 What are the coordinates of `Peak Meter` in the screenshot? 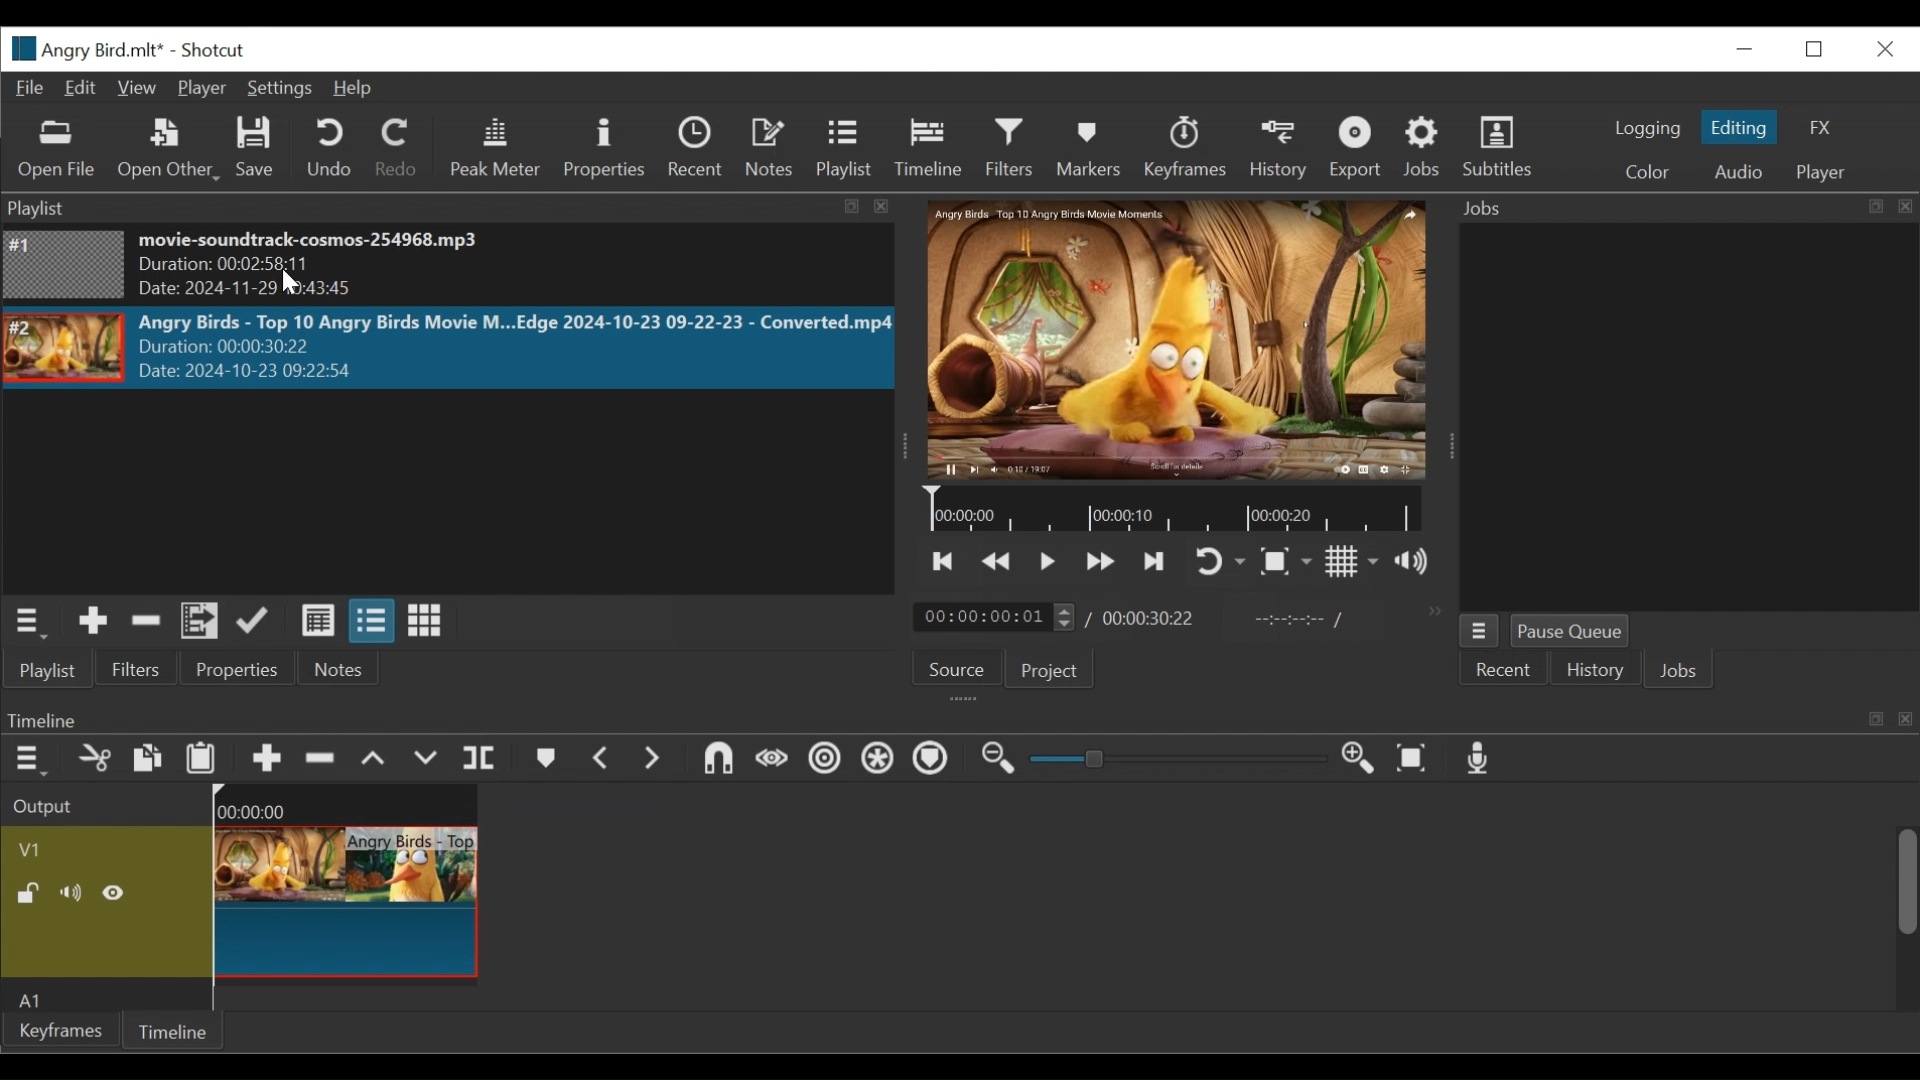 It's located at (495, 150).